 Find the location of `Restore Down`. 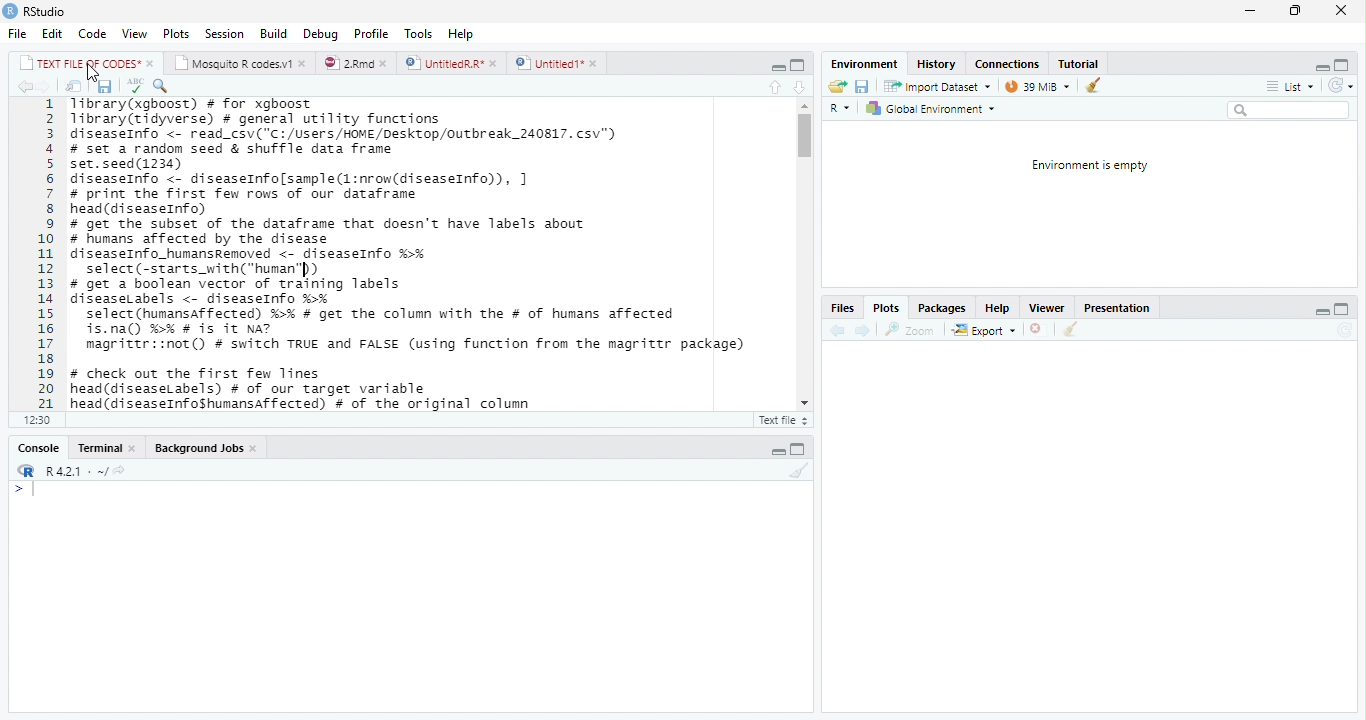

Restore Down is located at coordinates (1294, 11).